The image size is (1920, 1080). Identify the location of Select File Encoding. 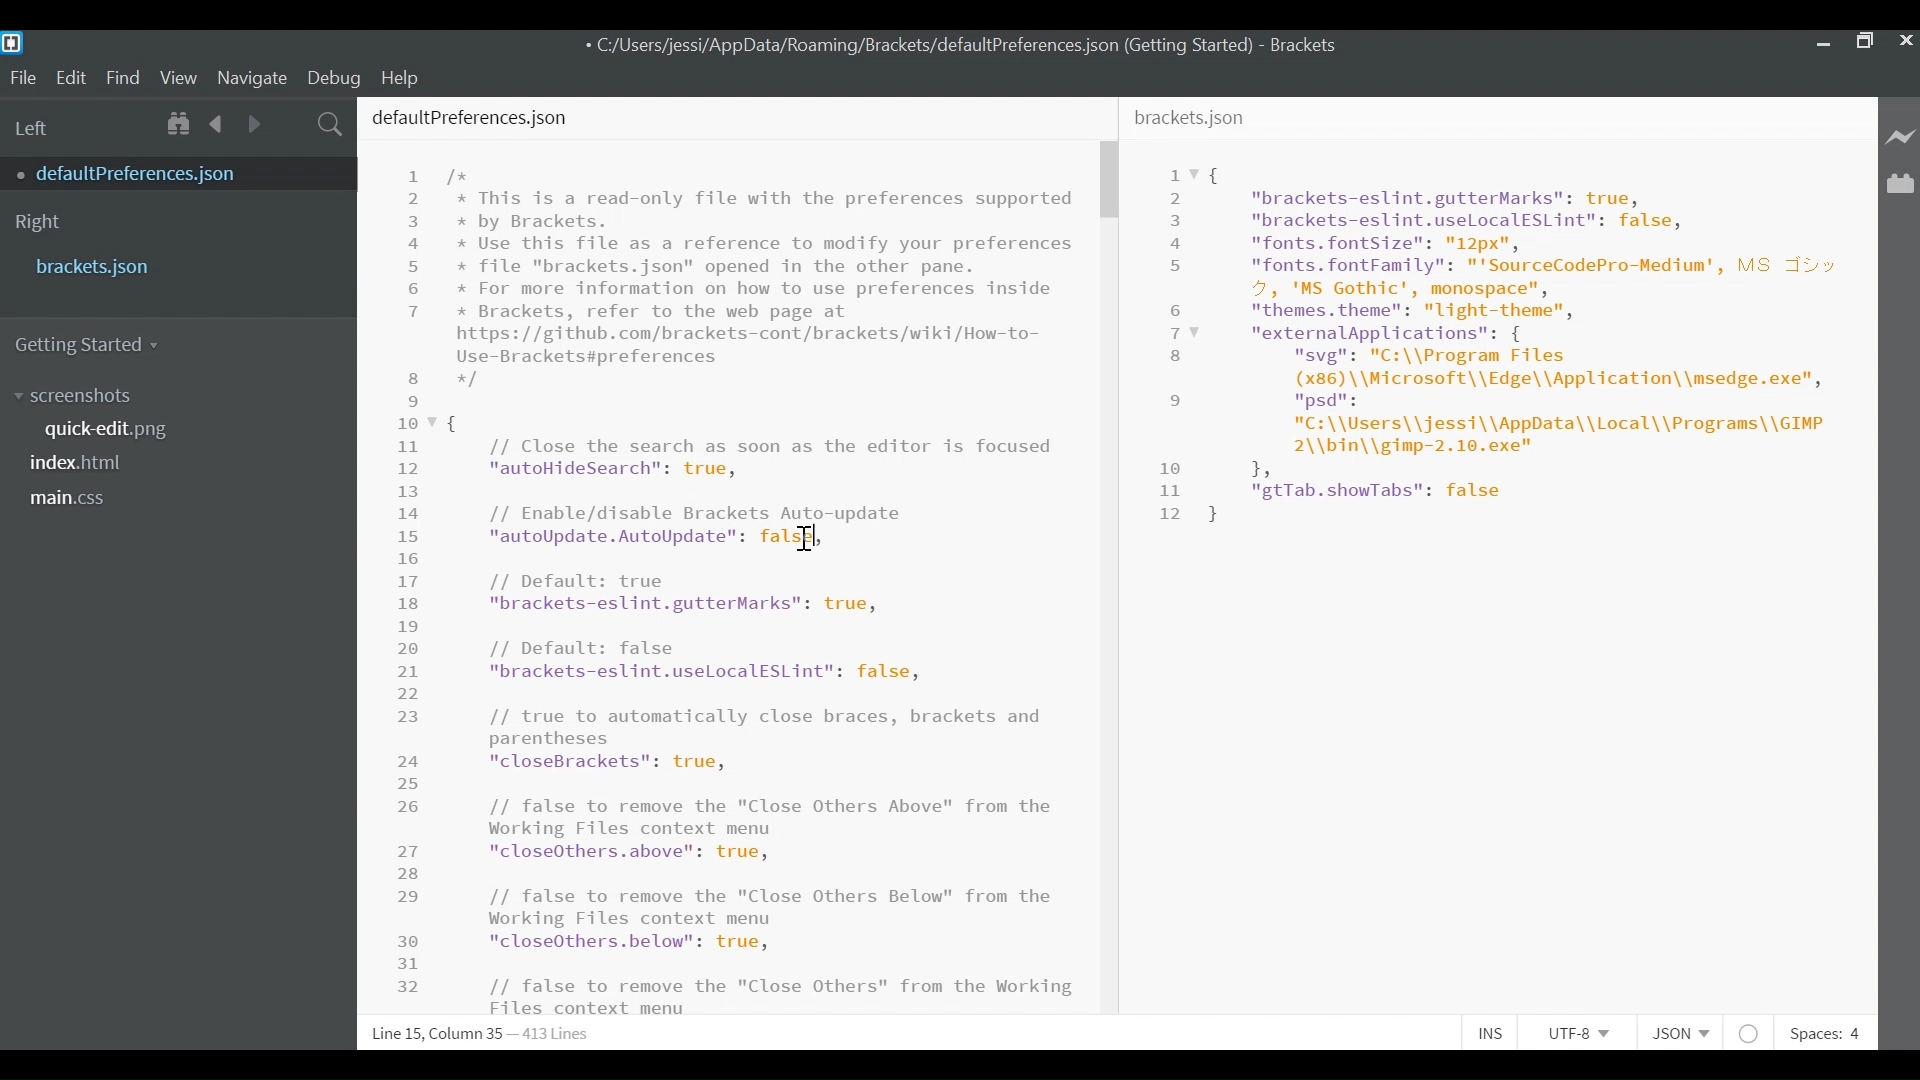
(1579, 1036).